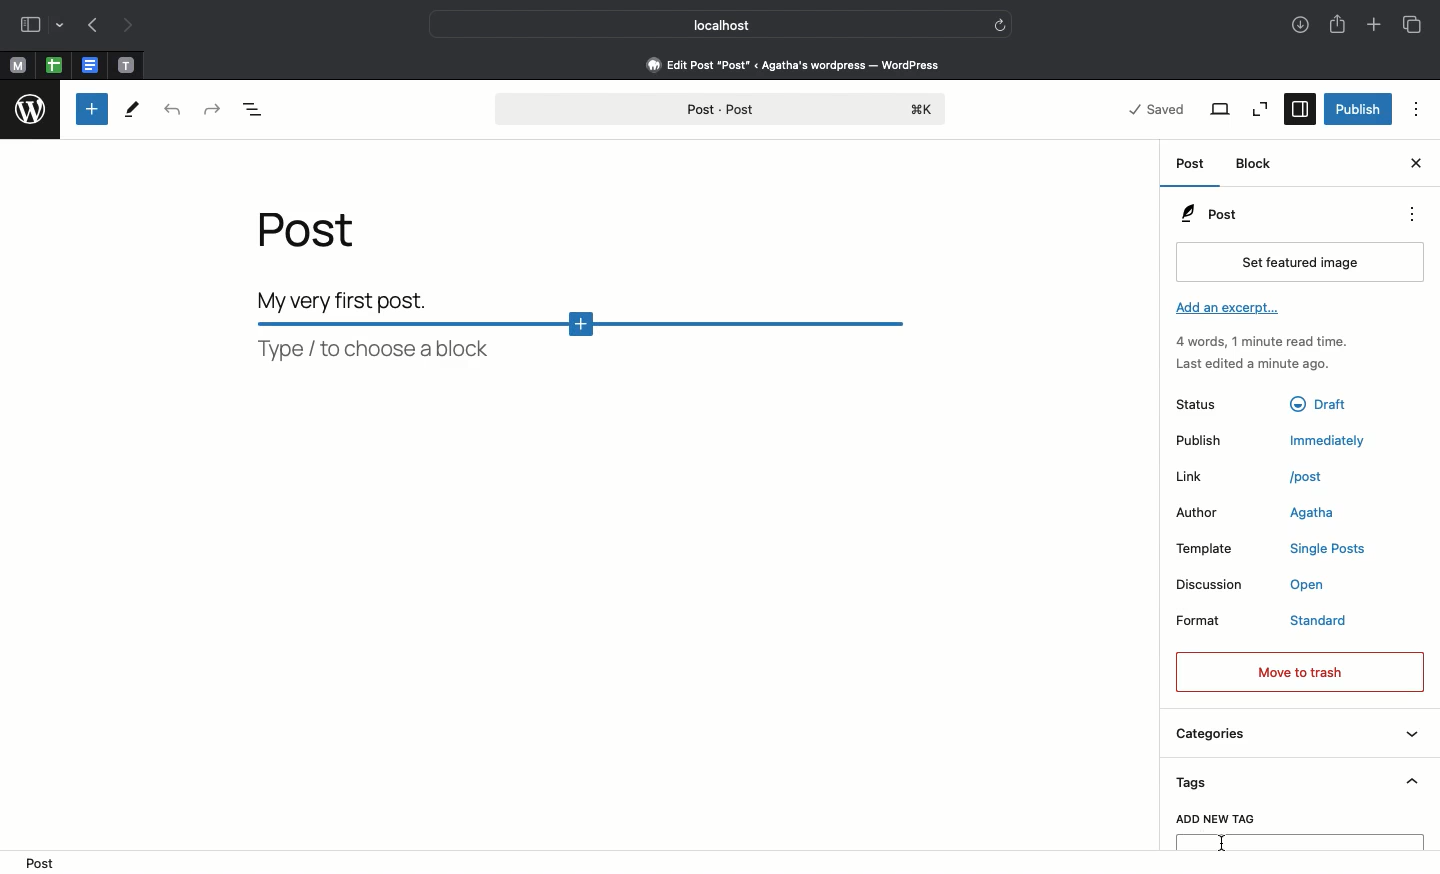 The width and height of the screenshot is (1440, 874). I want to click on Categories, so click(1296, 736).